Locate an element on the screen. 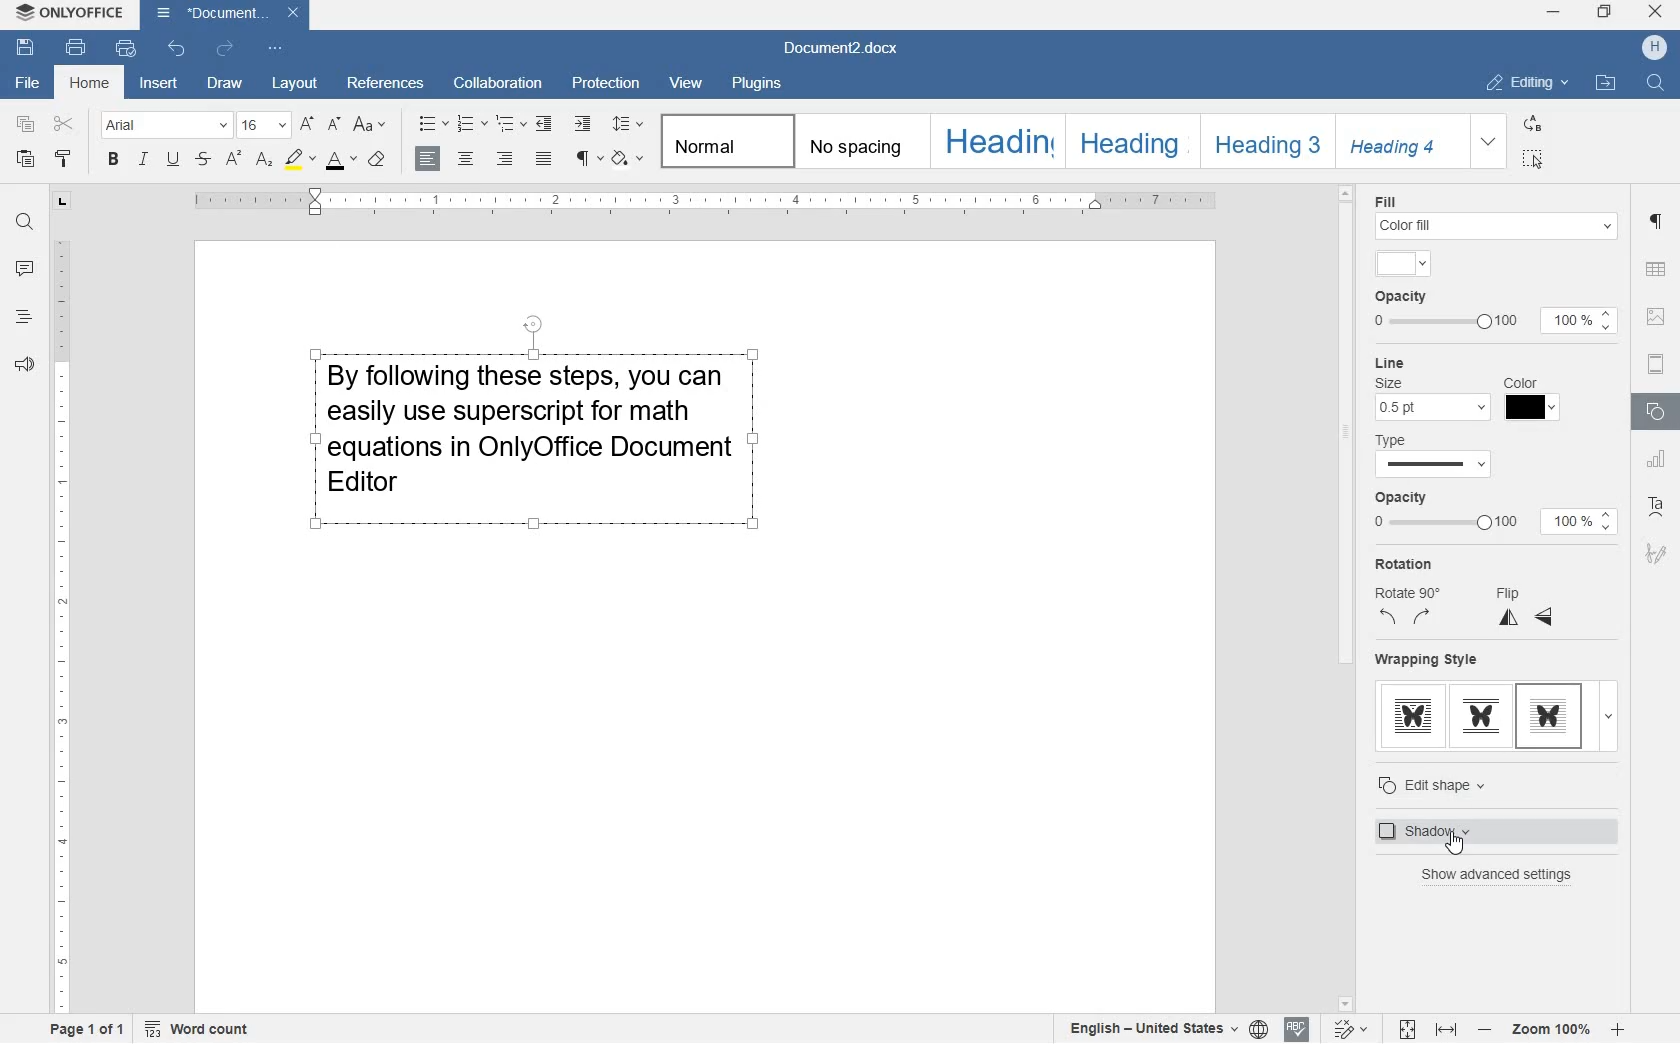 Image resolution: width=1680 pixels, height=1044 pixels. chart is located at coordinates (1656, 460).